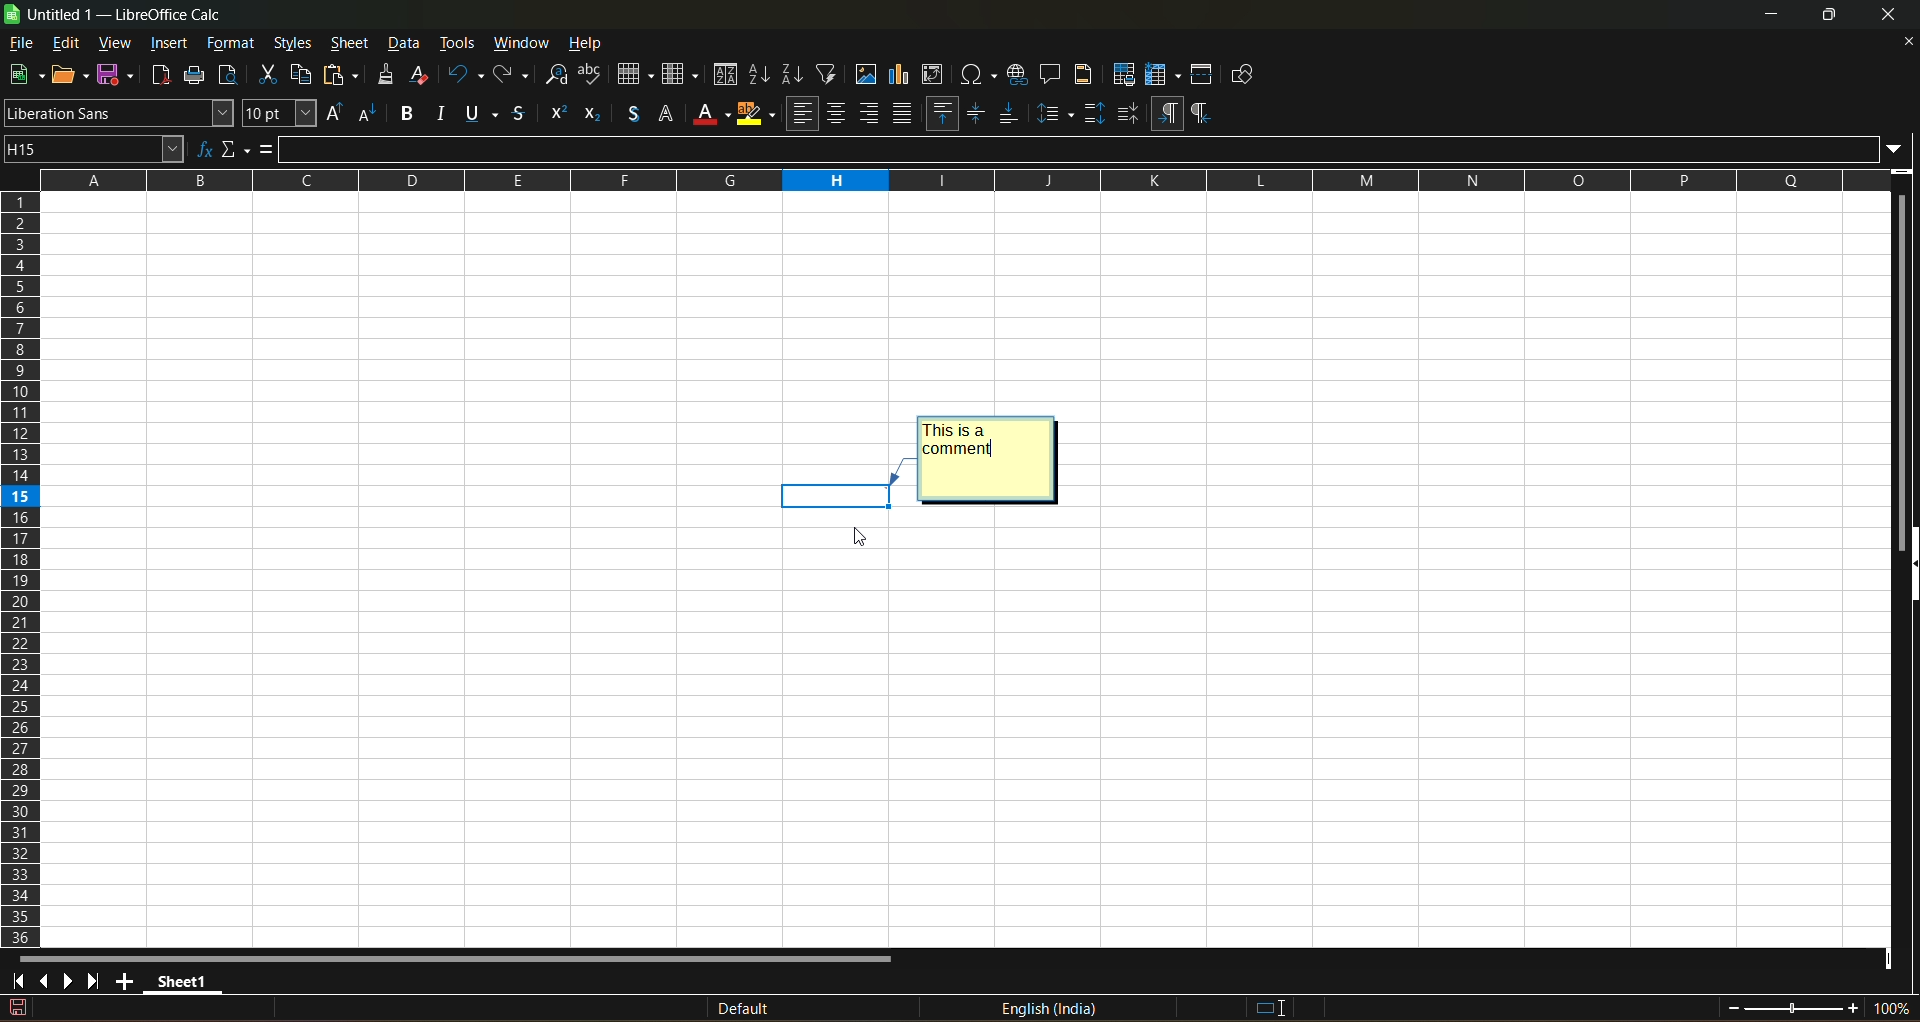 The height and width of the screenshot is (1022, 1920). Describe the element at coordinates (458, 44) in the screenshot. I see `tools` at that location.